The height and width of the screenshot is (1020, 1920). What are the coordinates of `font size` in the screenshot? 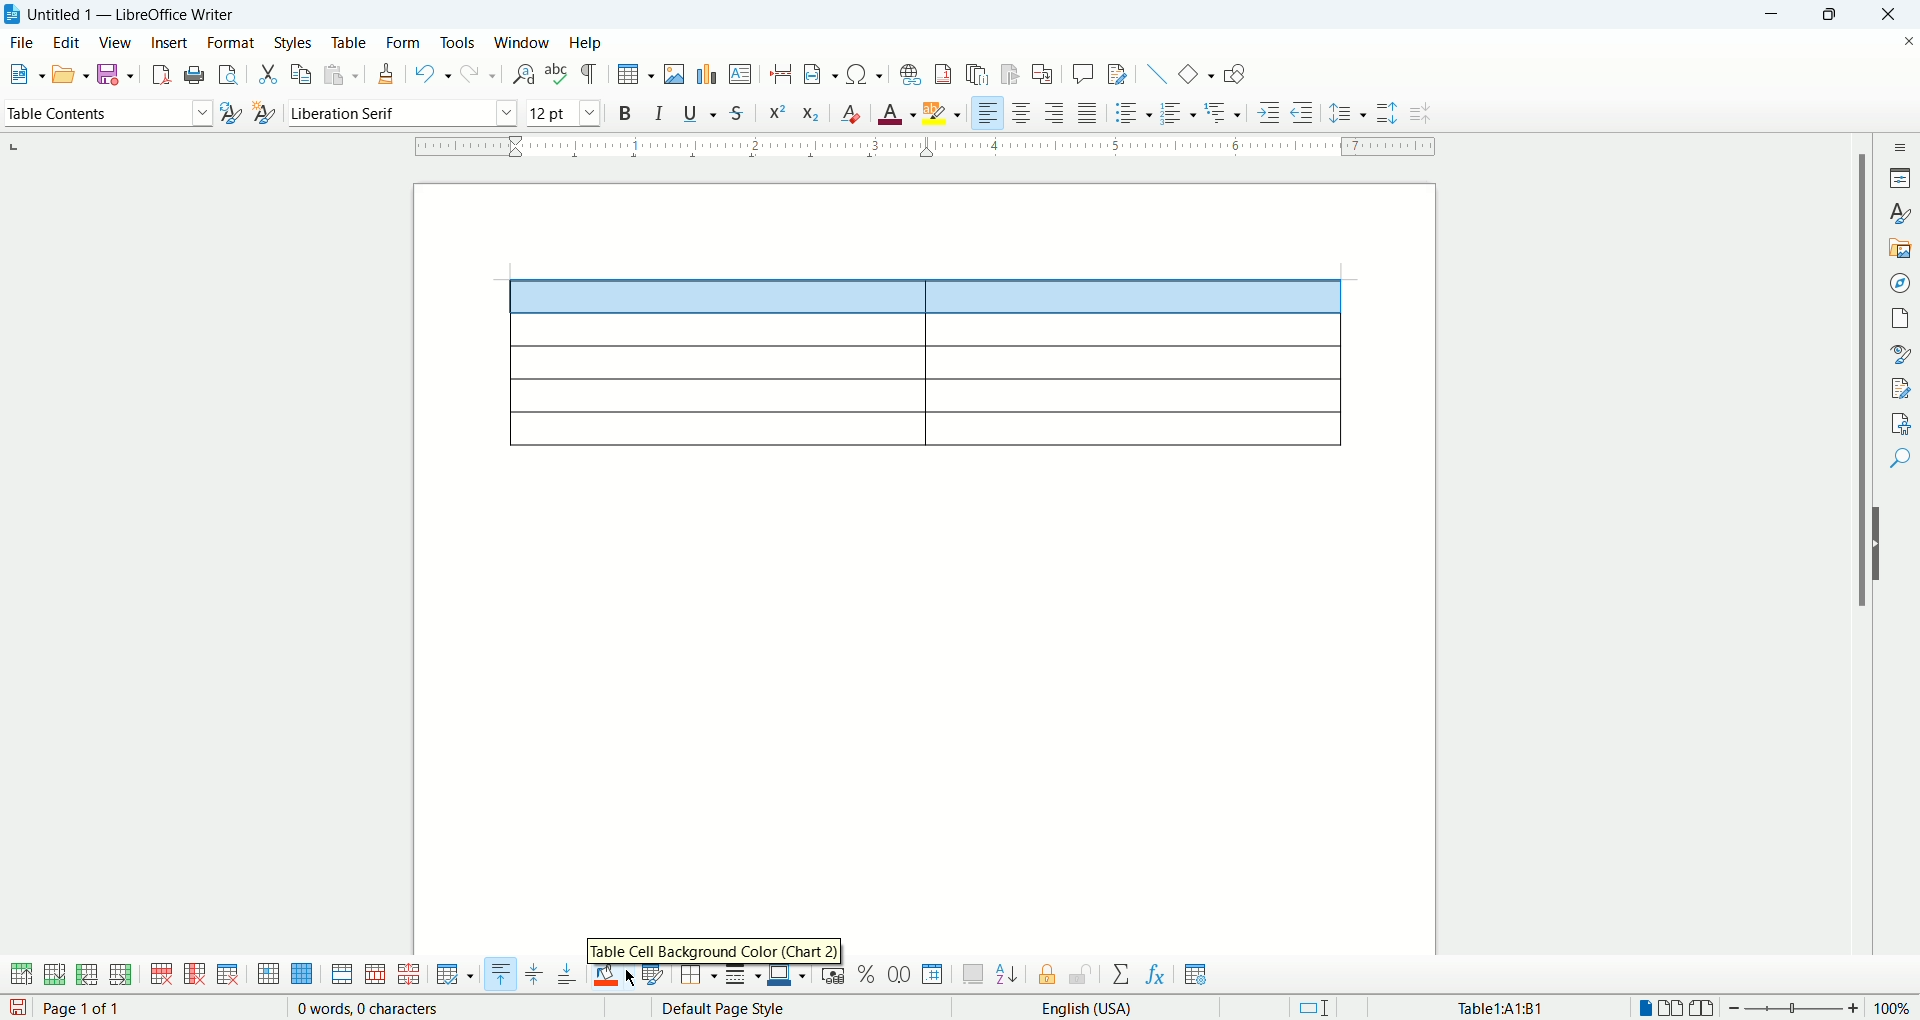 It's located at (564, 112).